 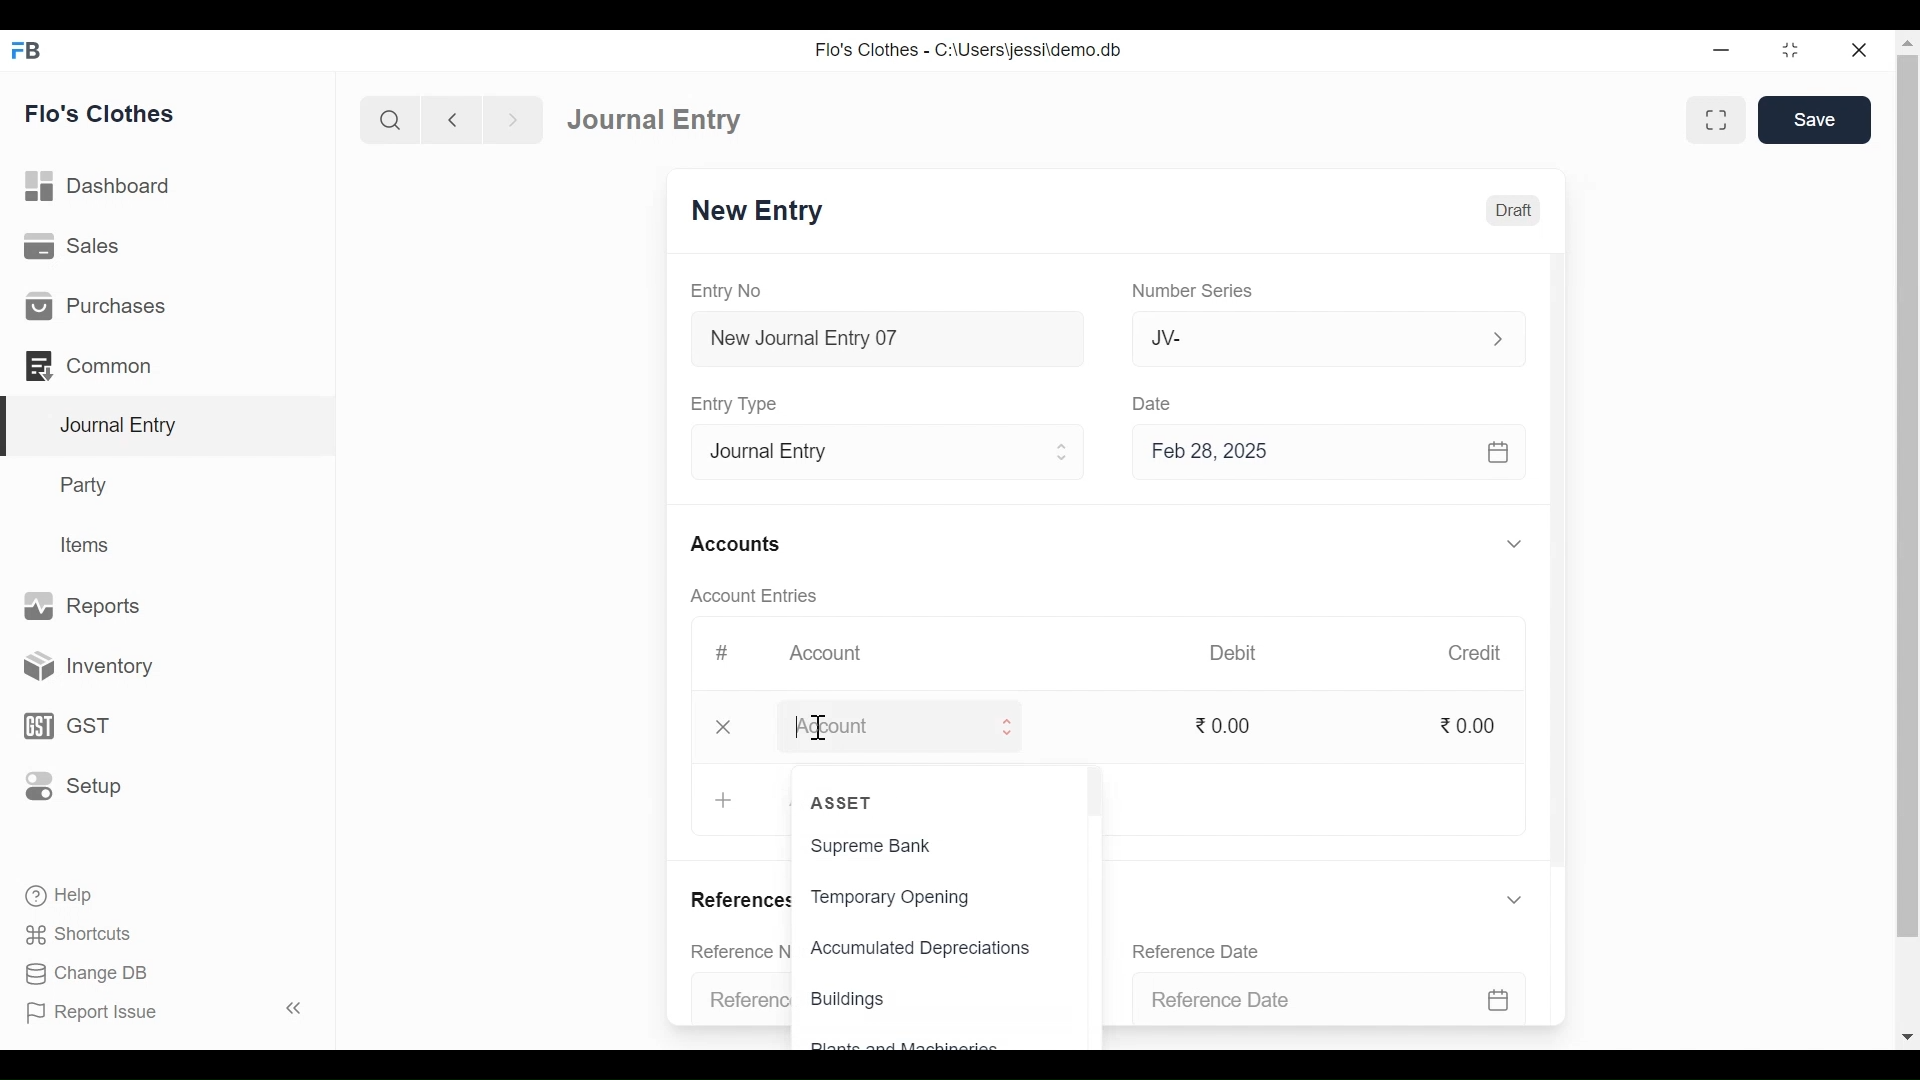 I want to click on Date, so click(x=1154, y=404).